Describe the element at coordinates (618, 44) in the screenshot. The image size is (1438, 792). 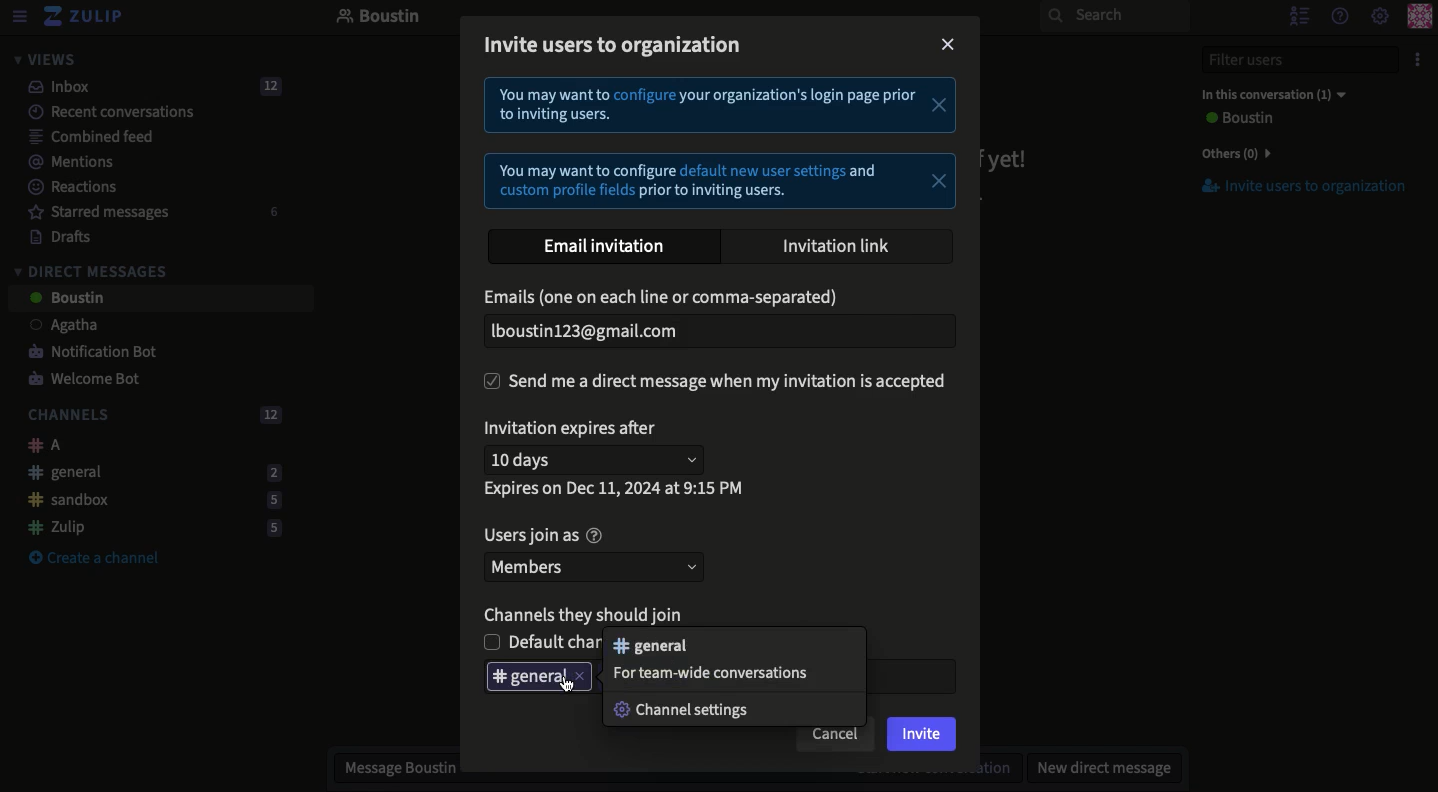
I see `Invite users to organization` at that location.